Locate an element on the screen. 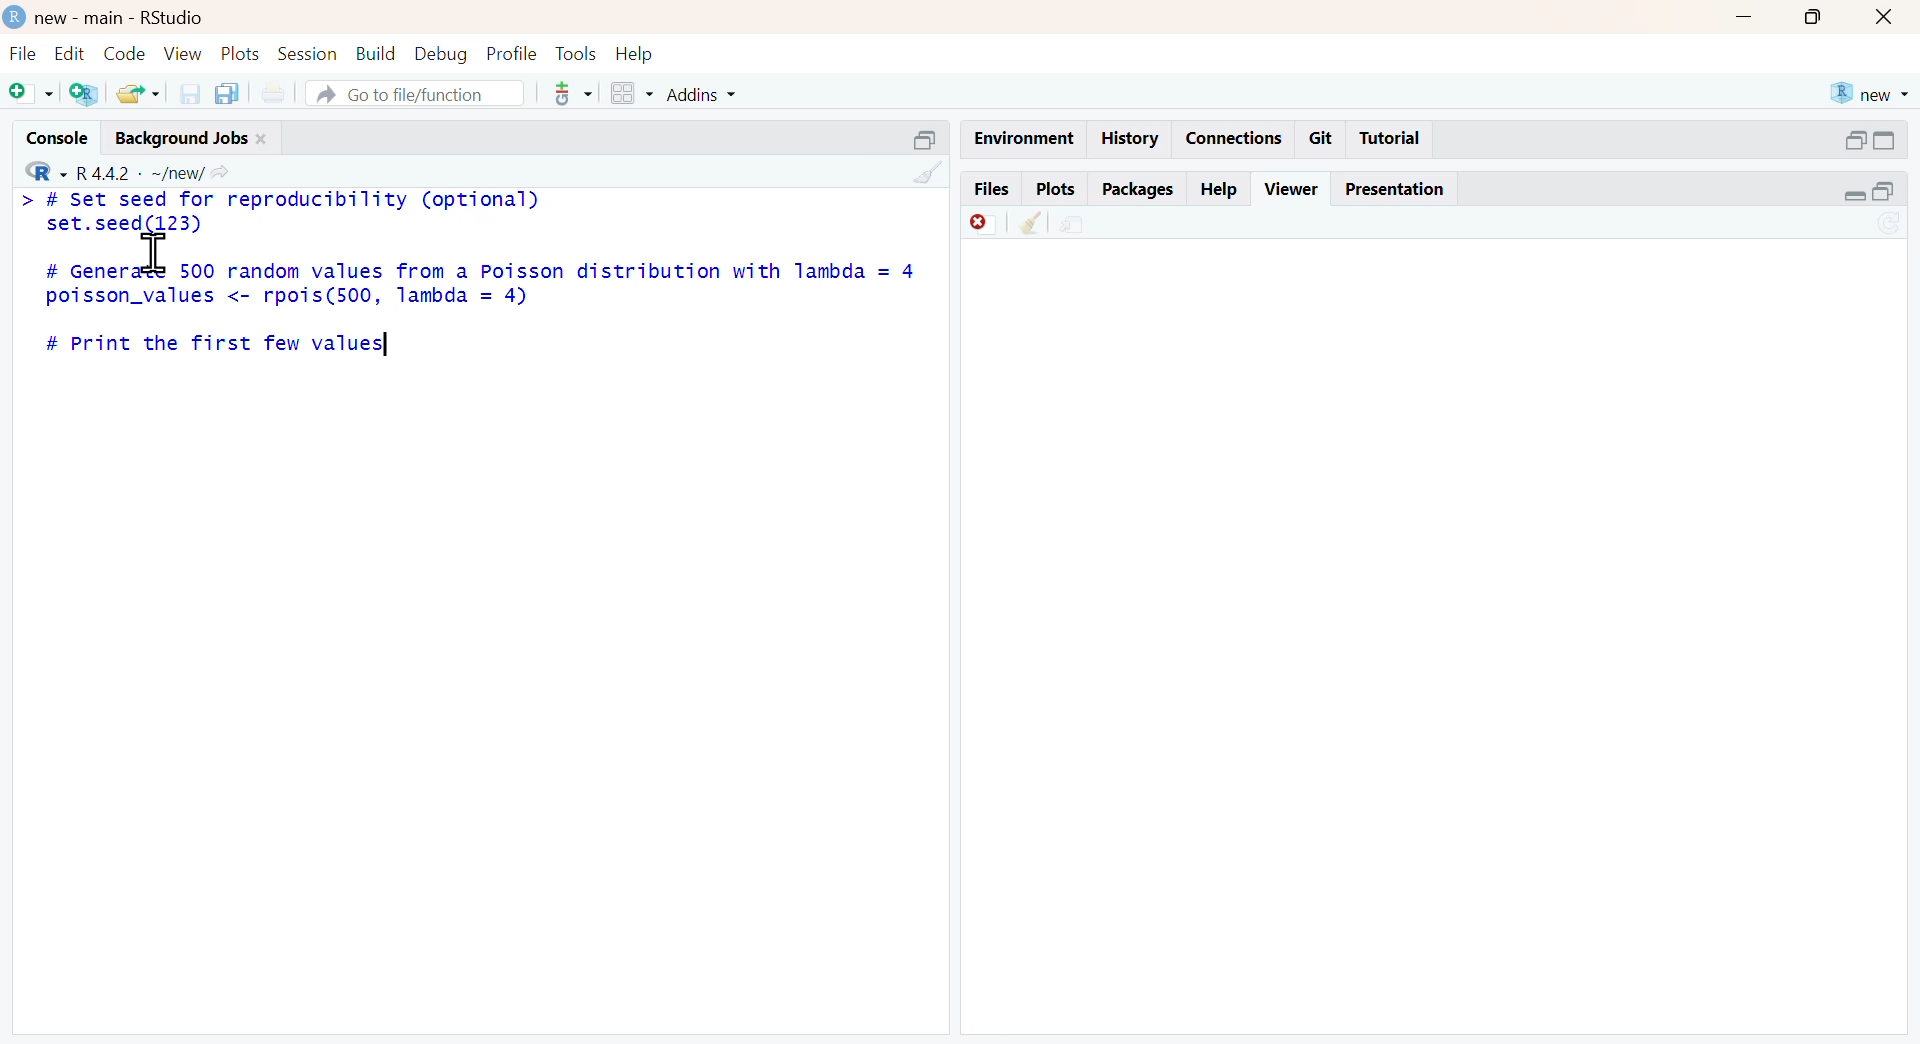 This screenshot has width=1920, height=1044. save is located at coordinates (191, 94).